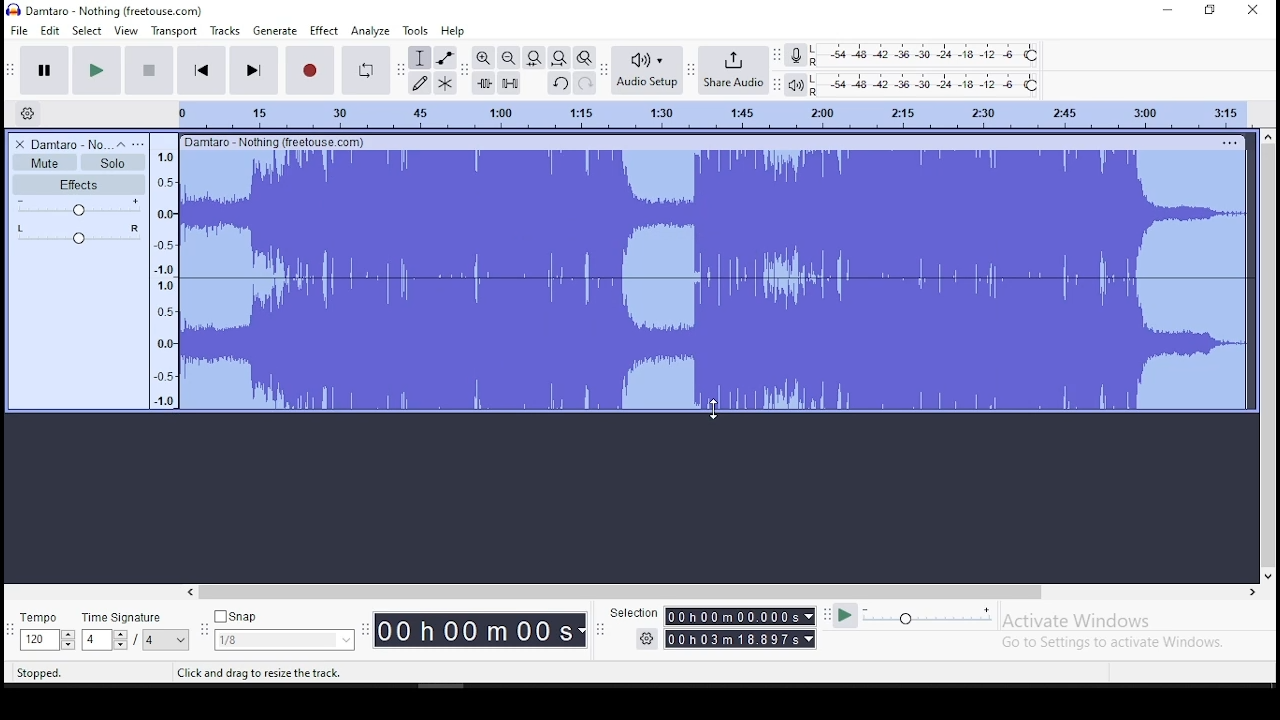  I want to click on 00 h 01 m 08.159s, so click(732, 639).